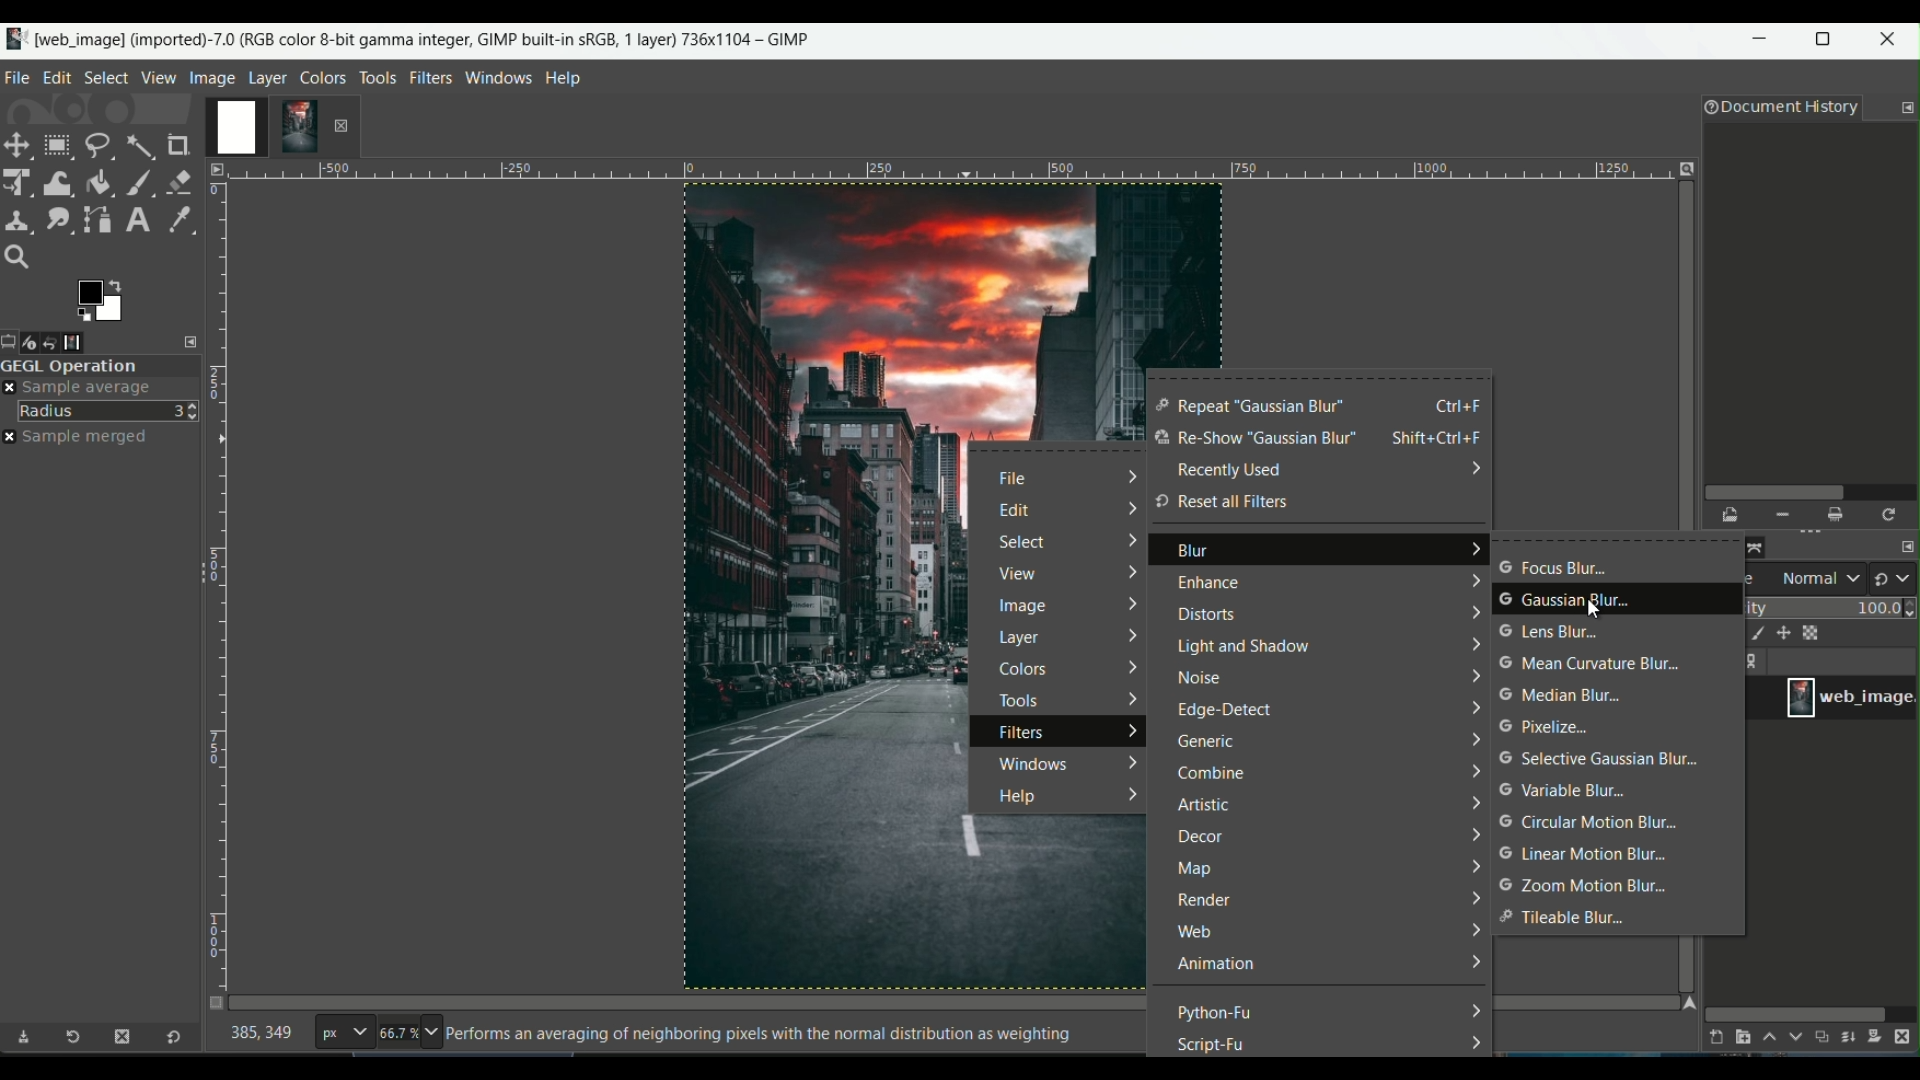 The image size is (1920, 1080). What do you see at coordinates (1850, 697) in the screenshot?
I see `image name` at bounding box center [1850, 697].